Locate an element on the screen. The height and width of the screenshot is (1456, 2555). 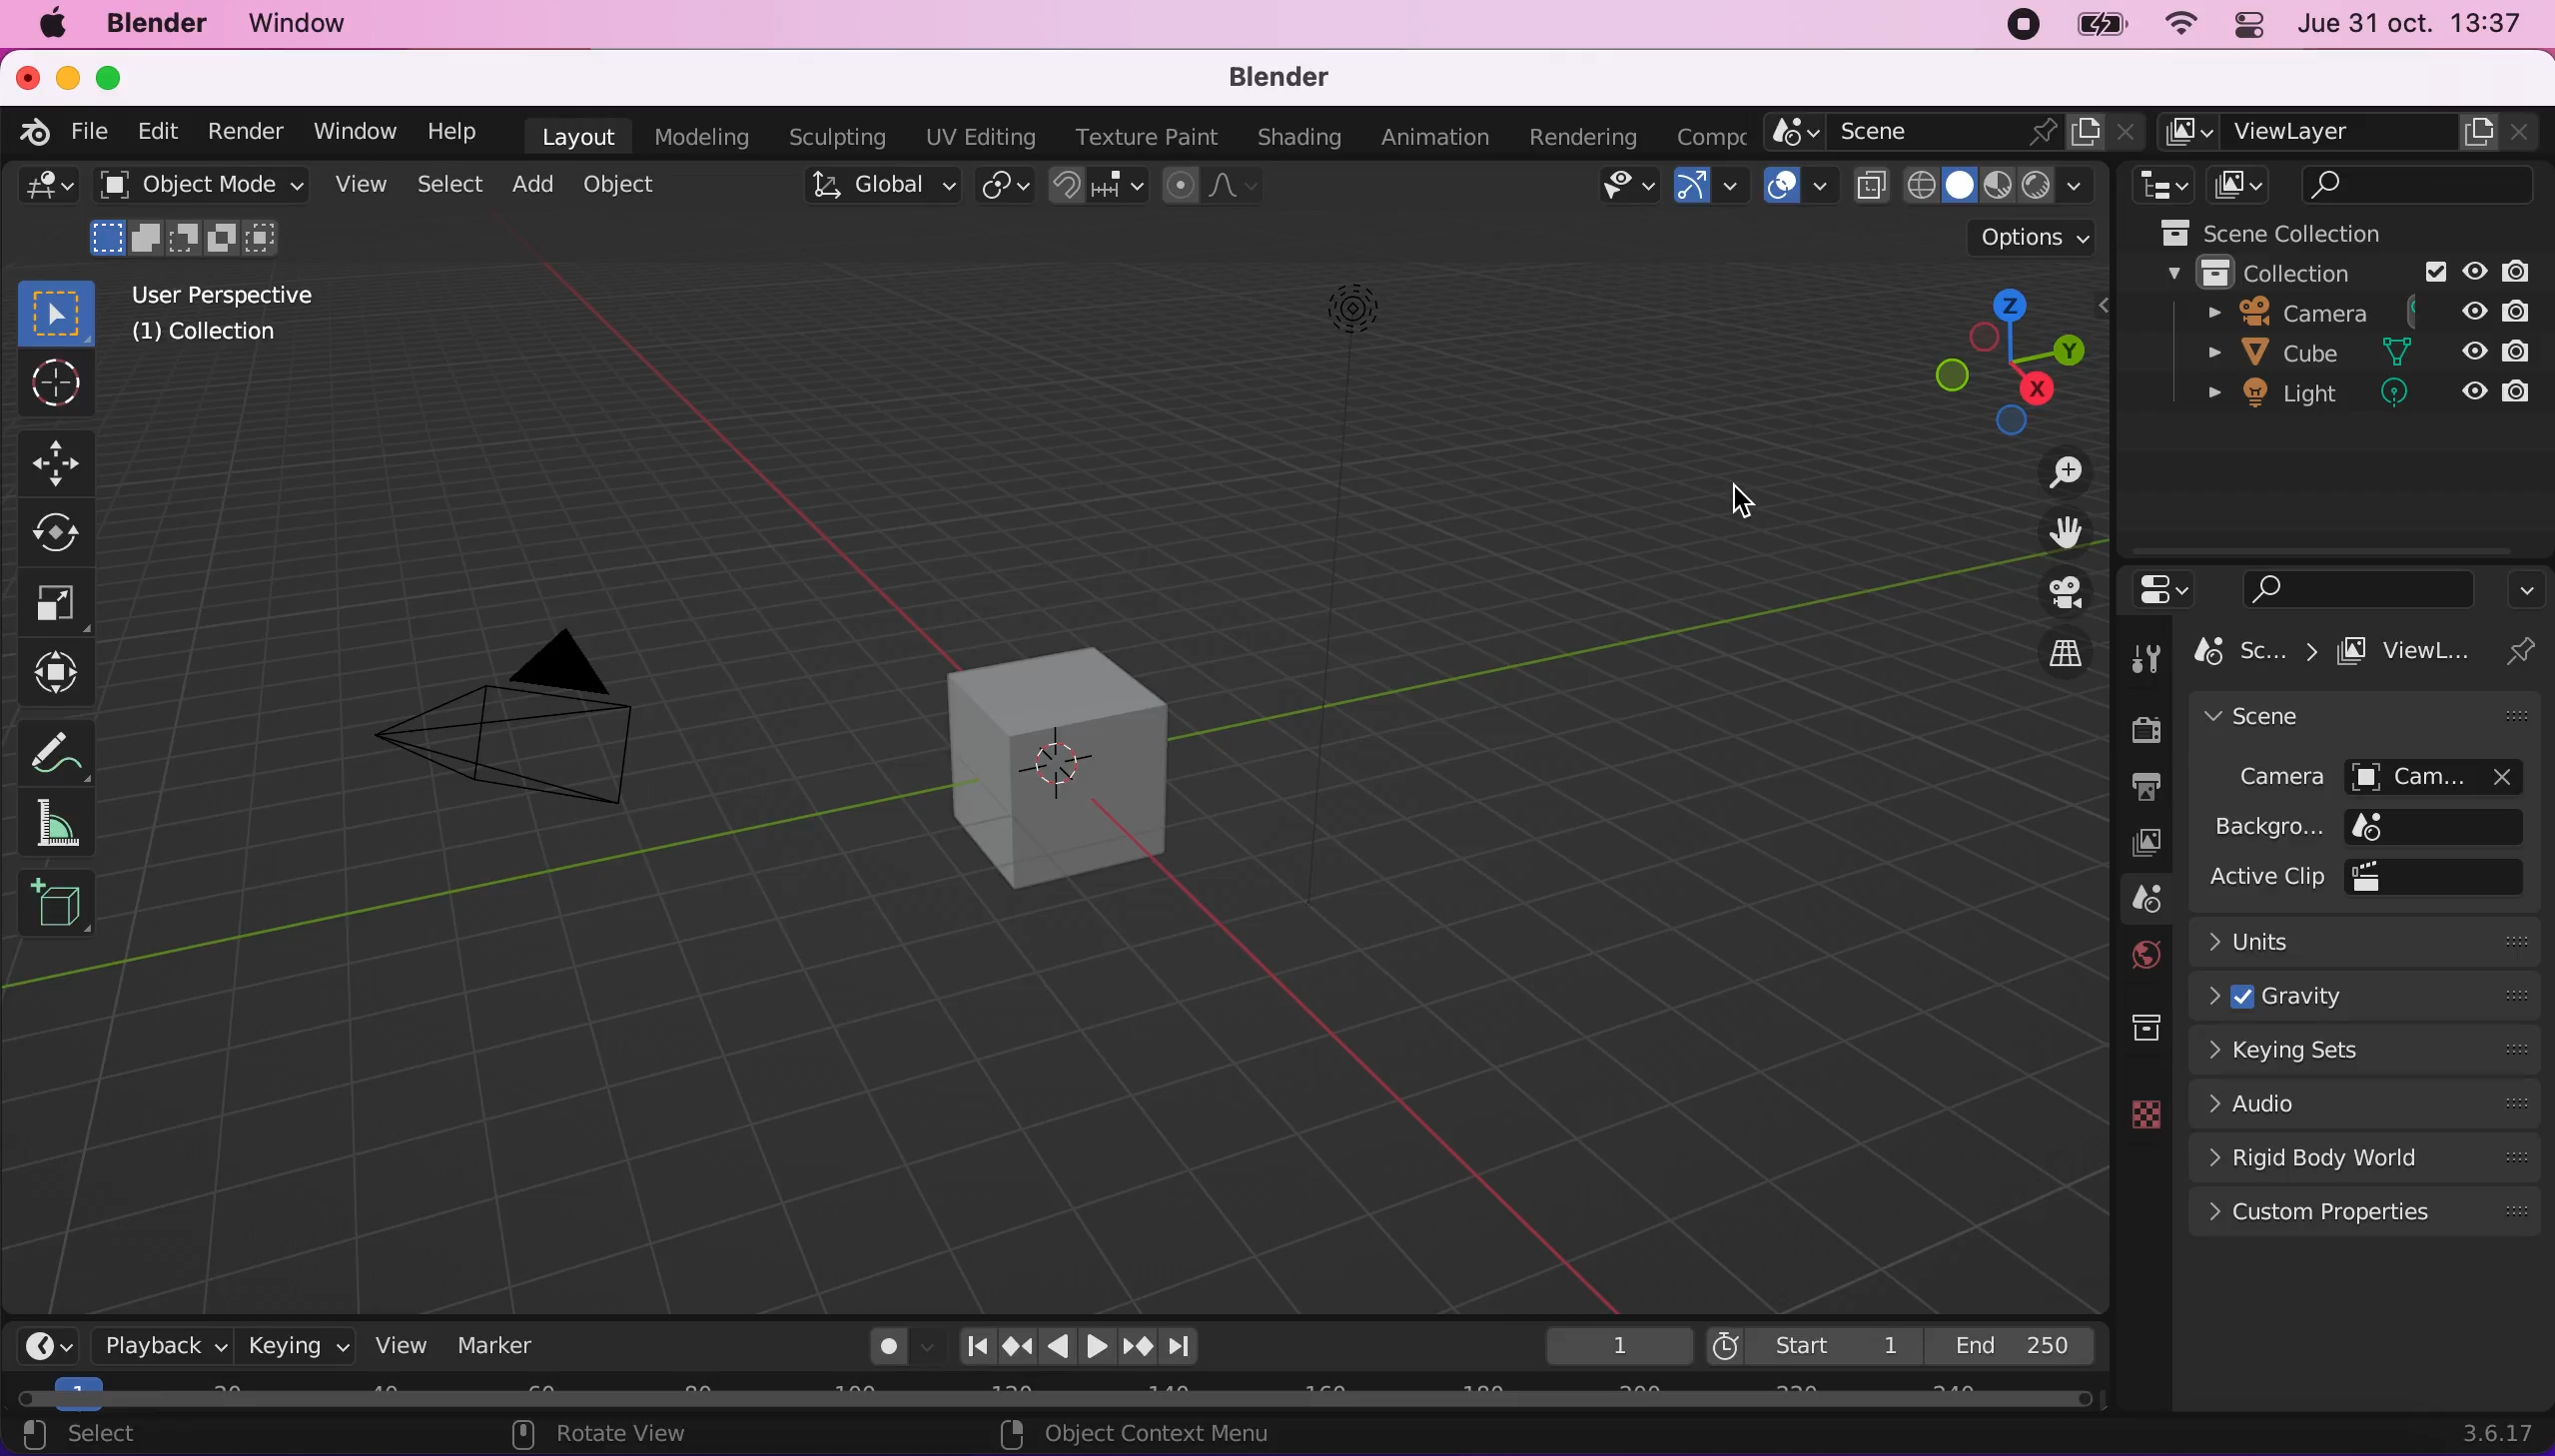
proportional editing objects is located at coordinates (1209, 188).